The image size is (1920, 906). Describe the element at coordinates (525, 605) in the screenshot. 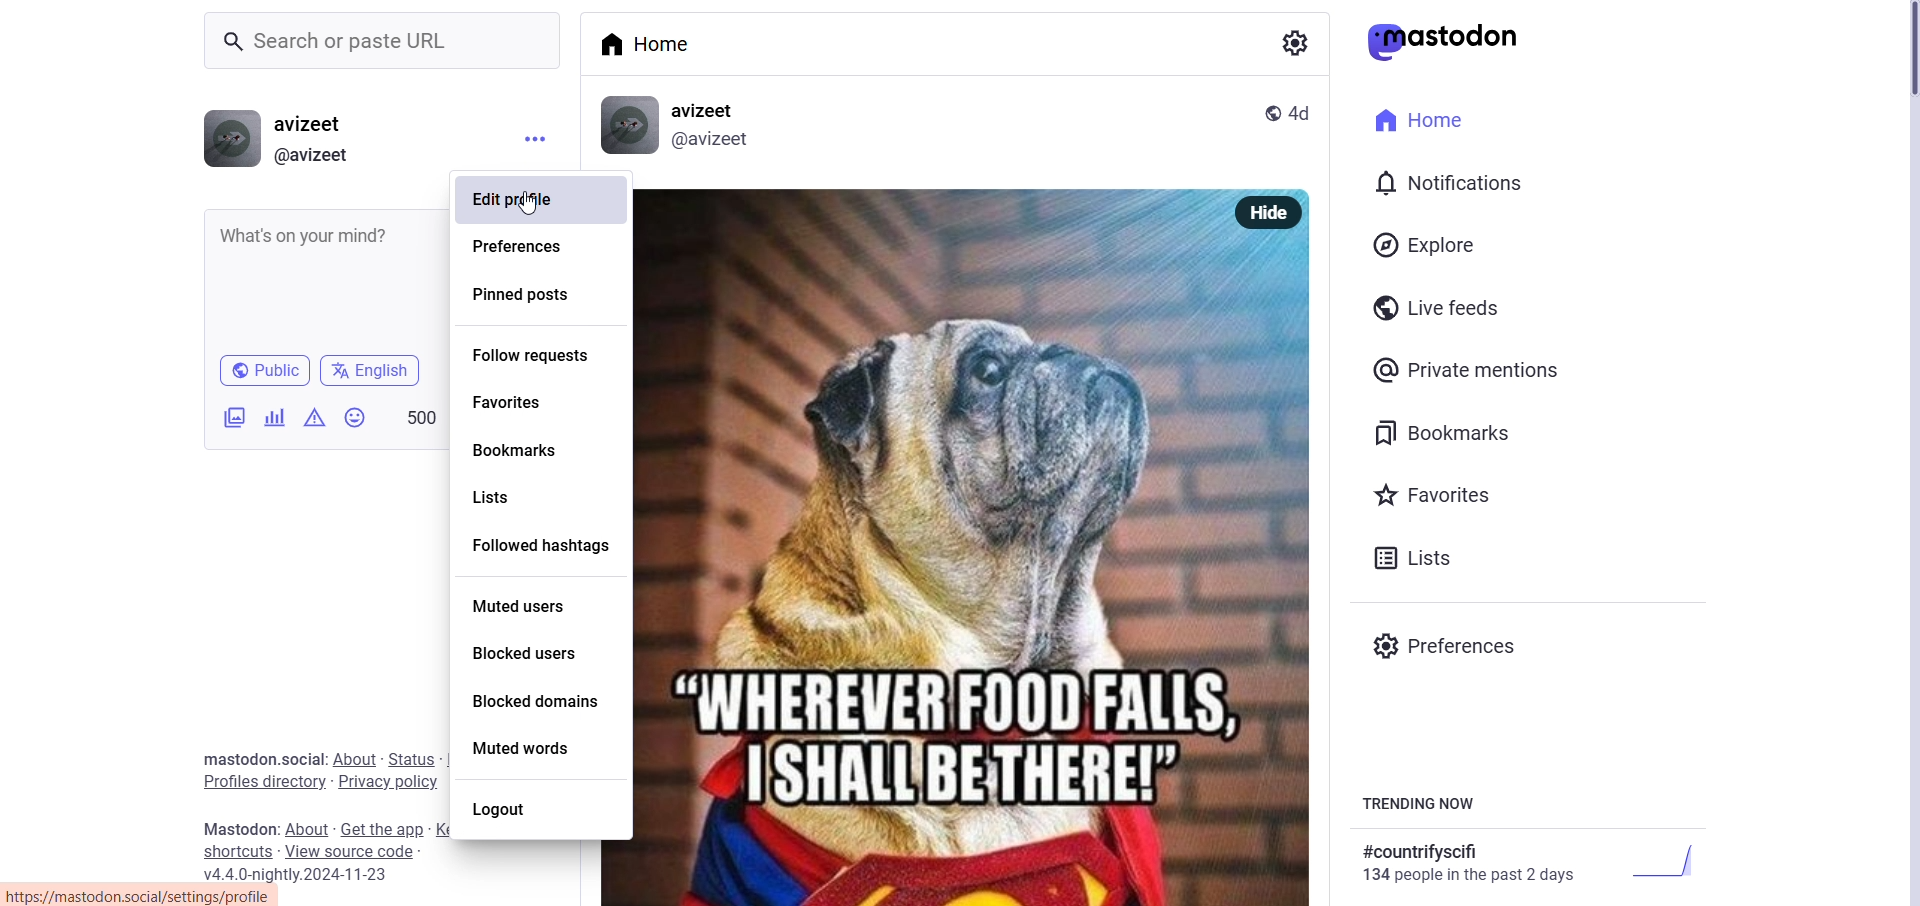

I see `muted users` at that location.